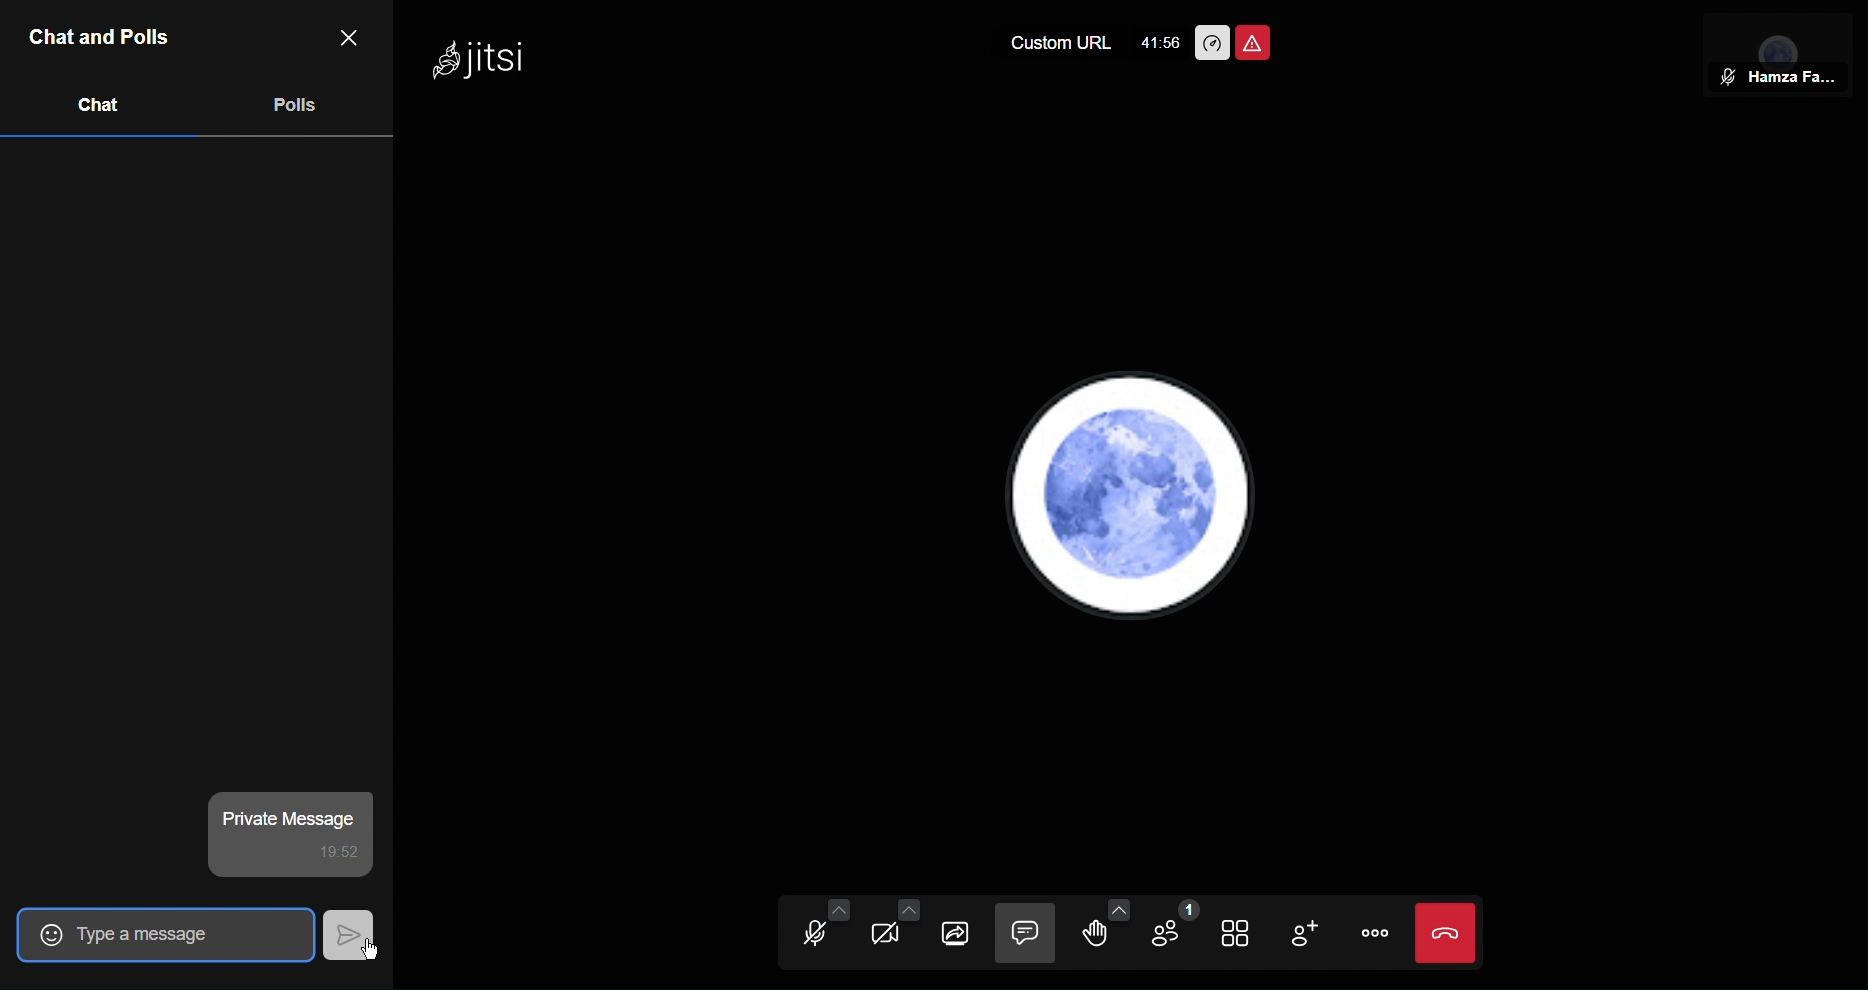 The image size is (1868, 990). What do you see at coordinates (891, 929) in the screenshot?
I see `Video` at bounding box center [891, 929].